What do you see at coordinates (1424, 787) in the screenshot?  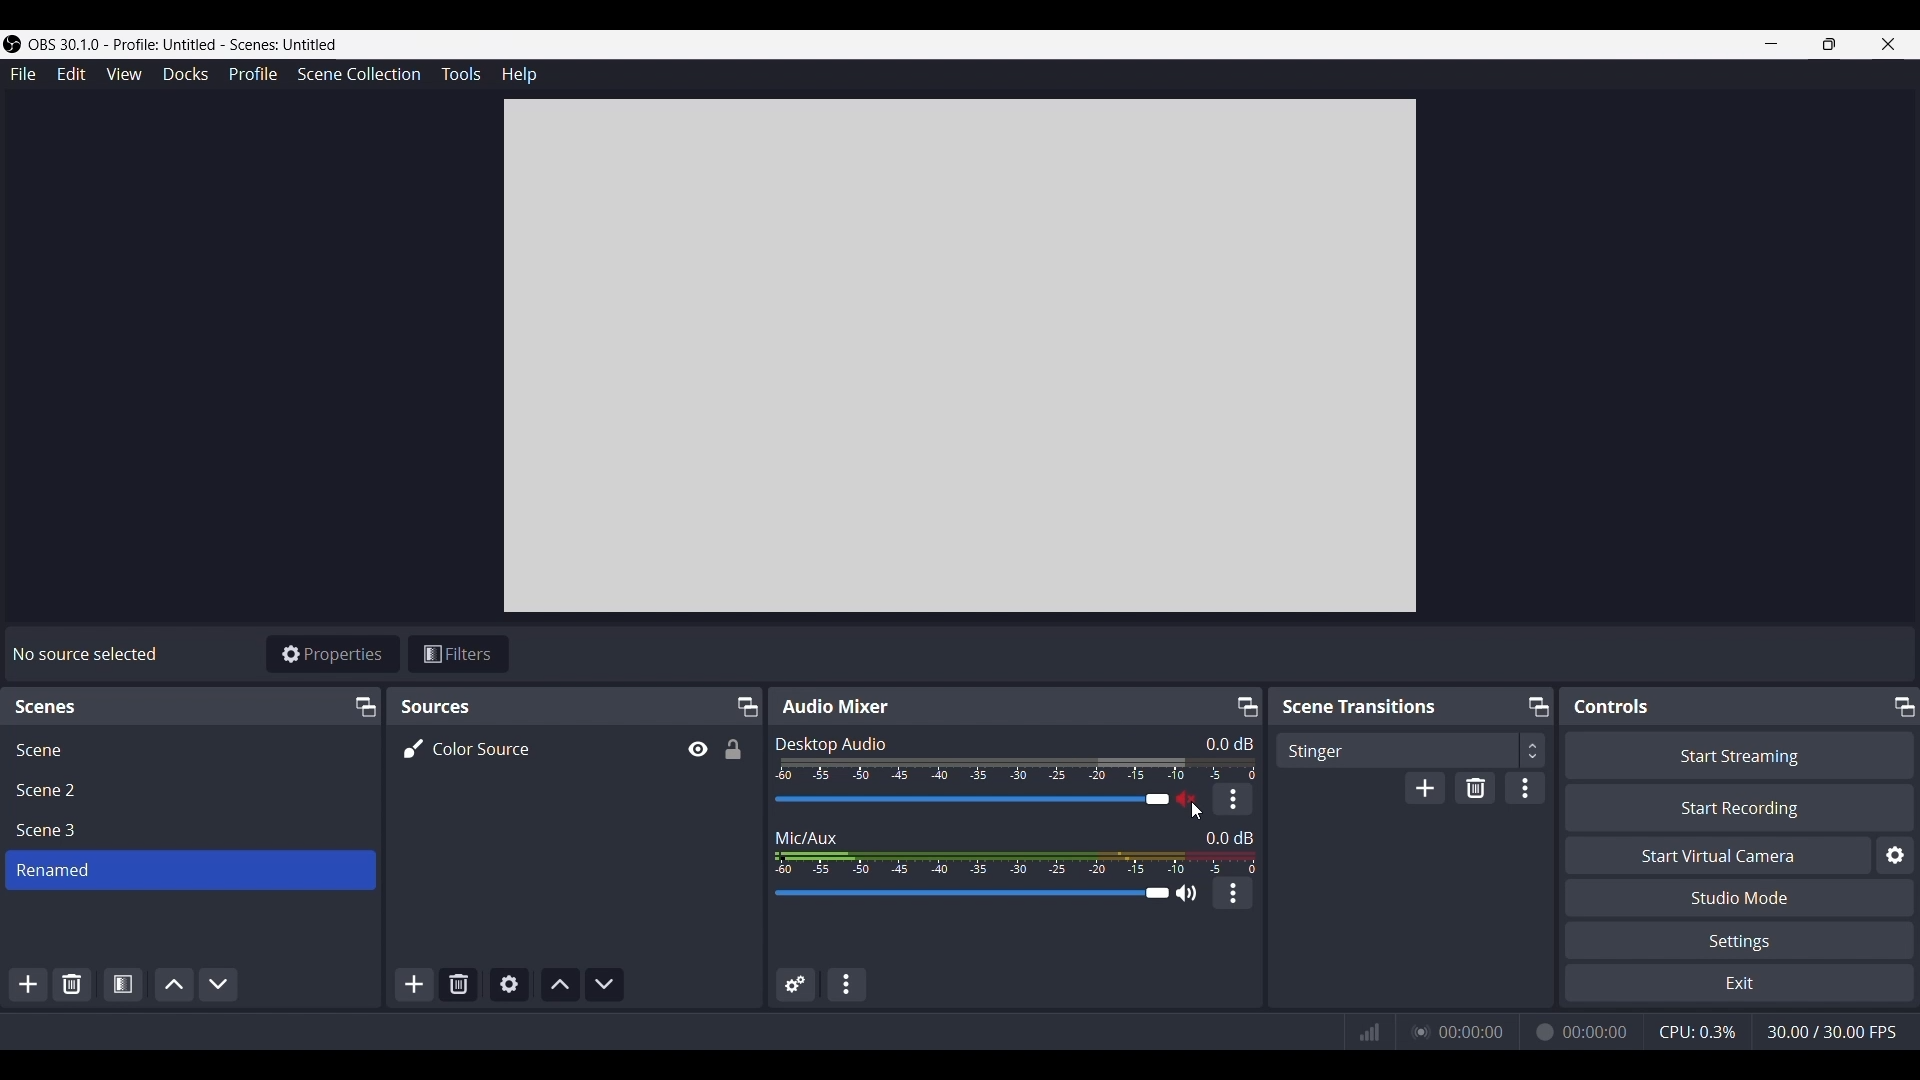 I see `Add new transition` at bounding box center [1424, 787].